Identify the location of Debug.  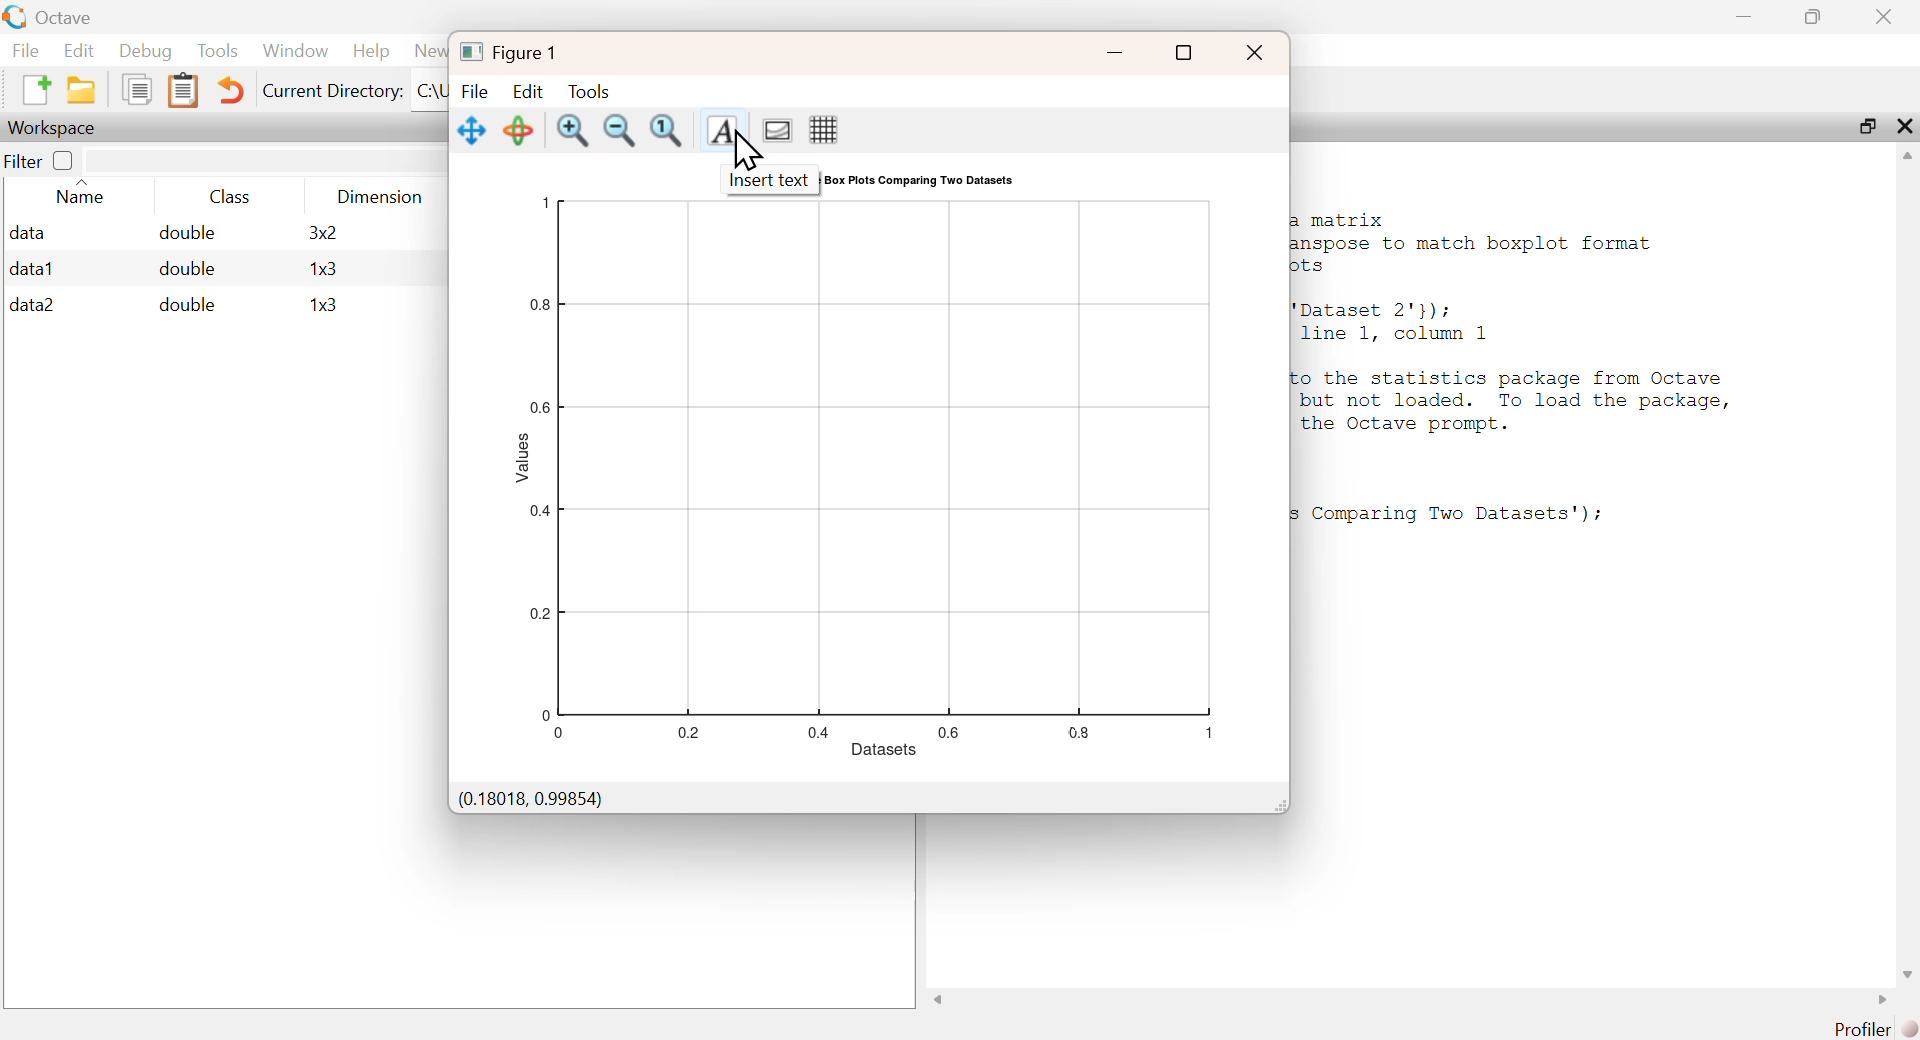
(146, 51).